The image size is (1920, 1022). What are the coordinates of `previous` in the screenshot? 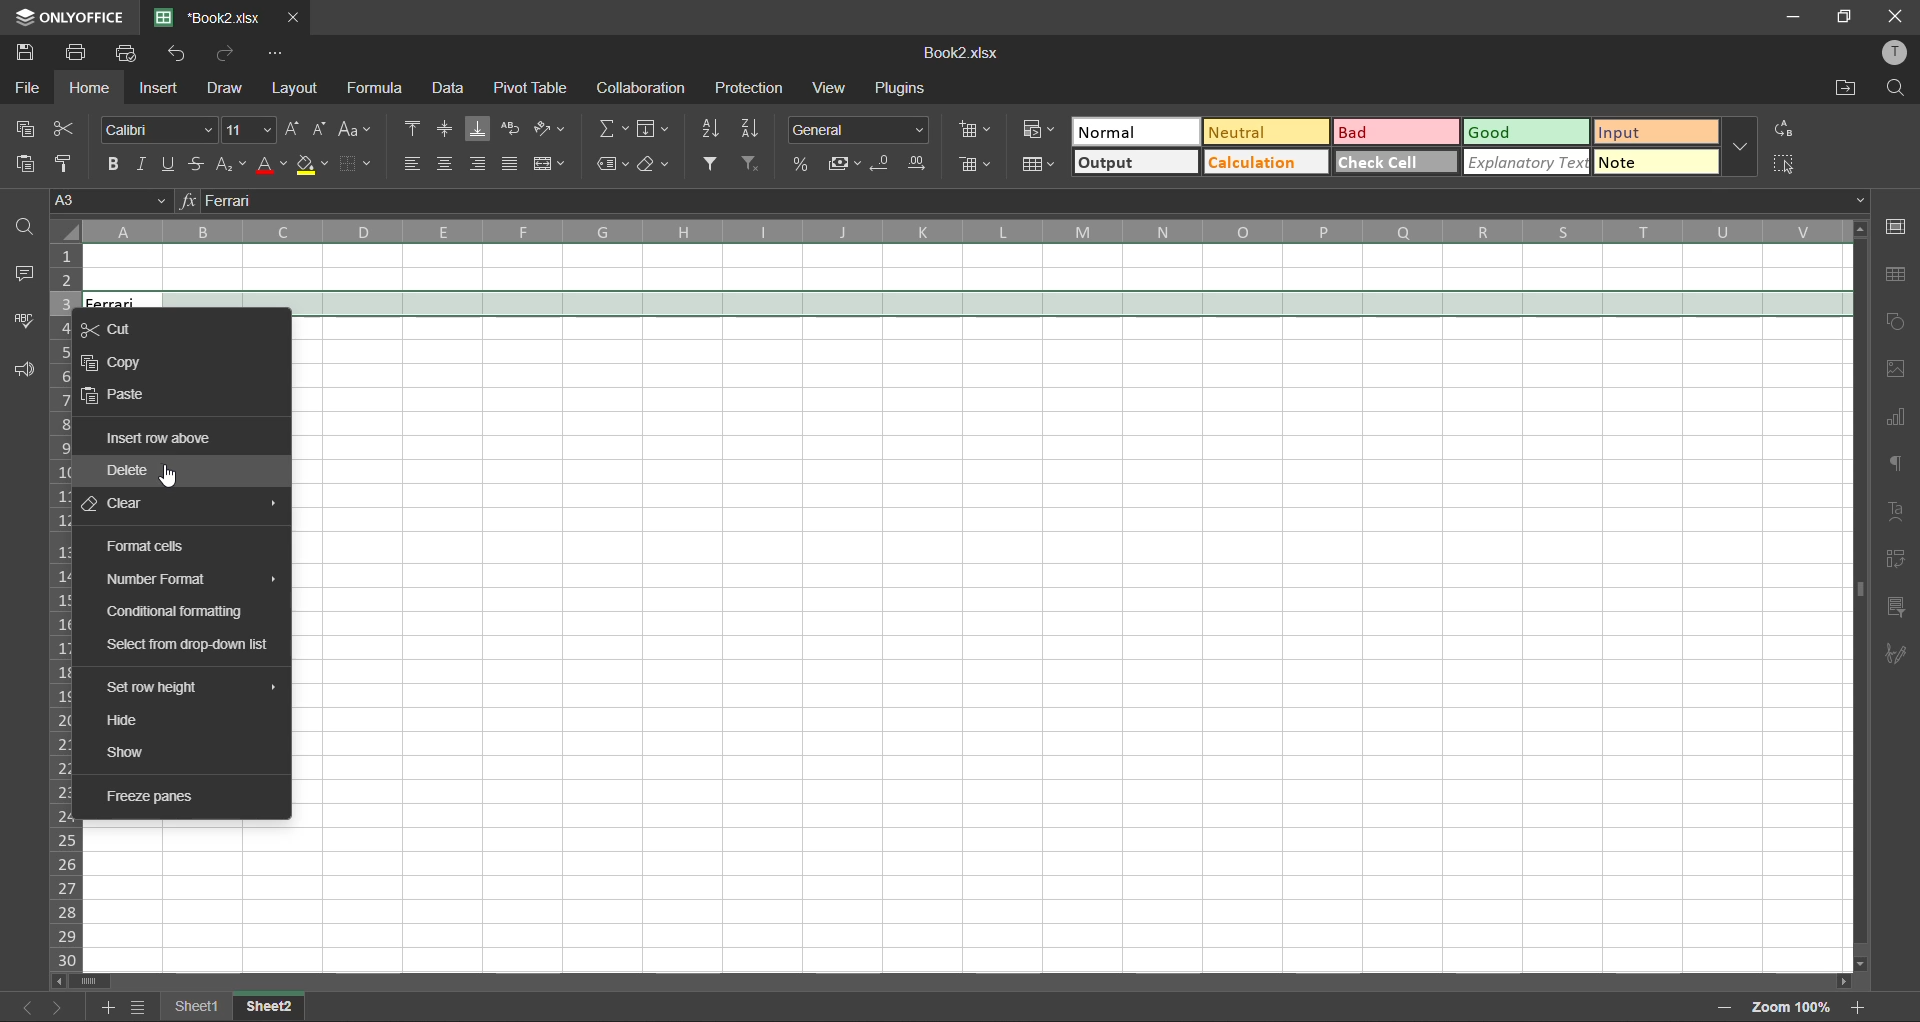 It's located at (23, 1006).